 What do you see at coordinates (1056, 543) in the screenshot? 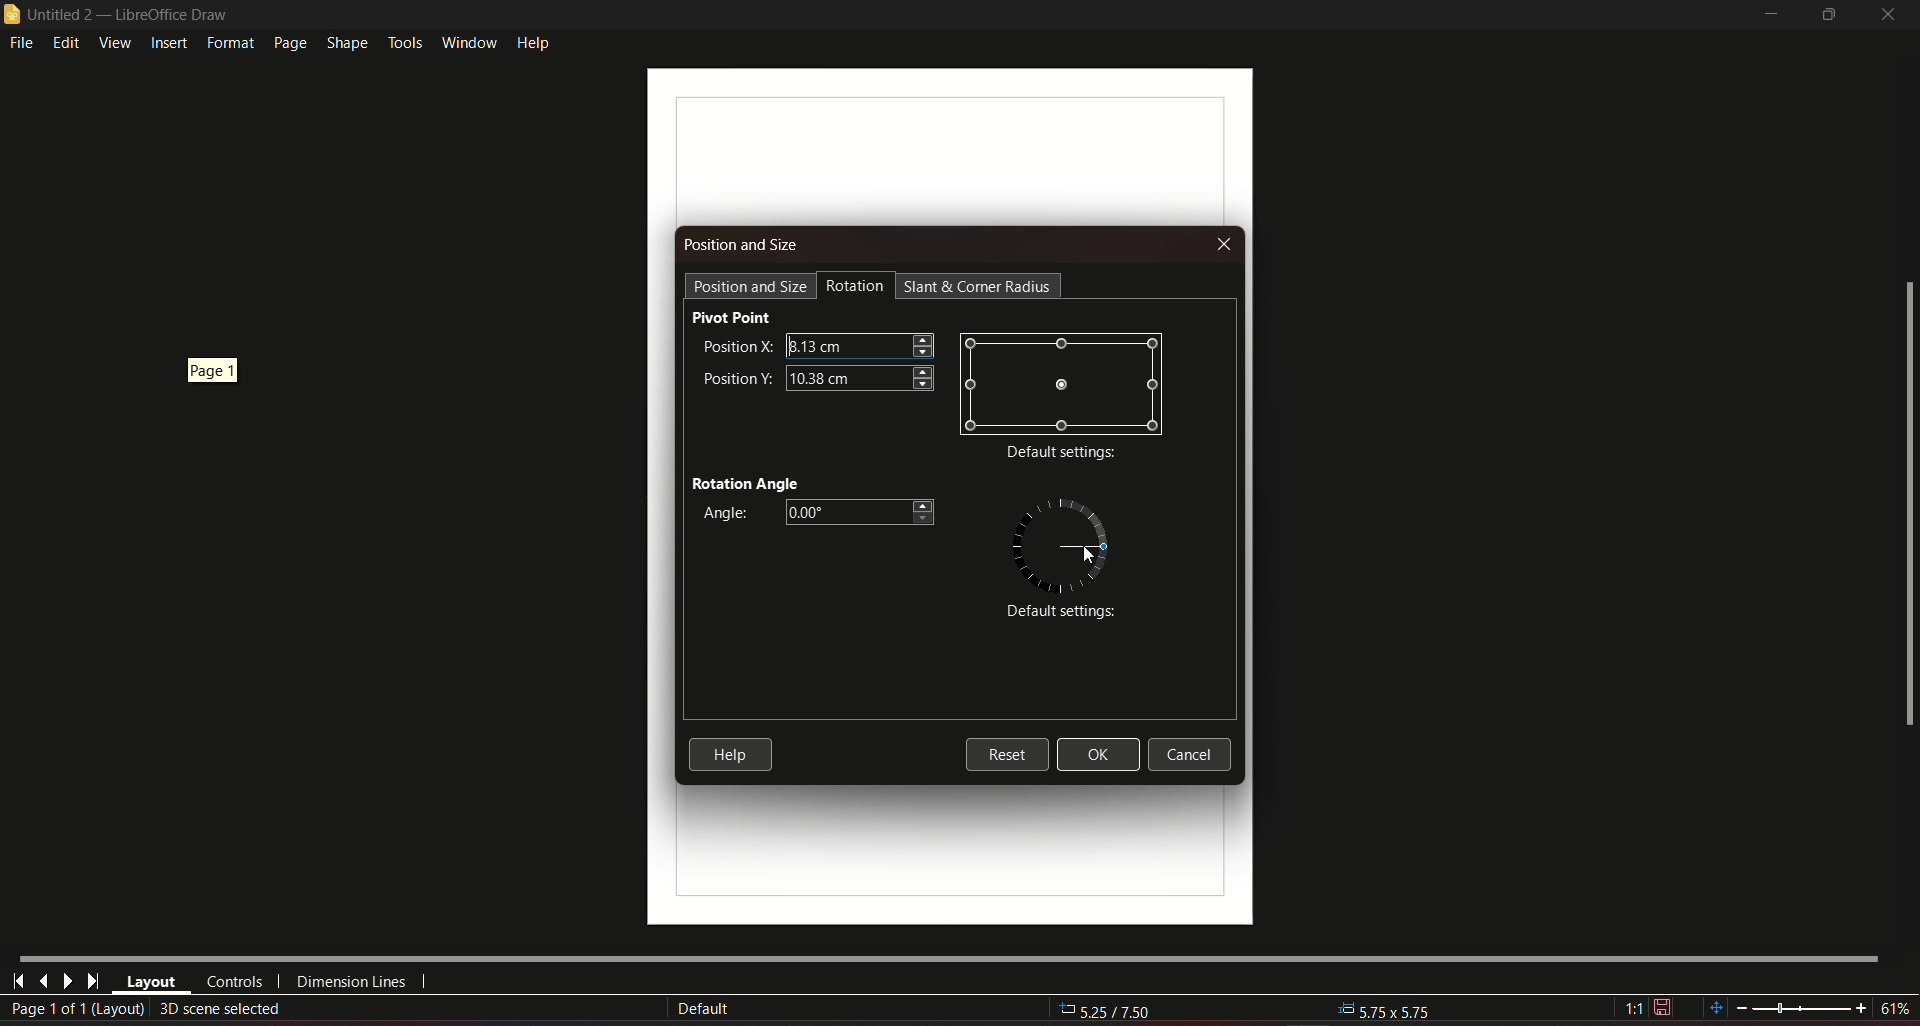
I see `graphics` at bounding box center [1056, 543].